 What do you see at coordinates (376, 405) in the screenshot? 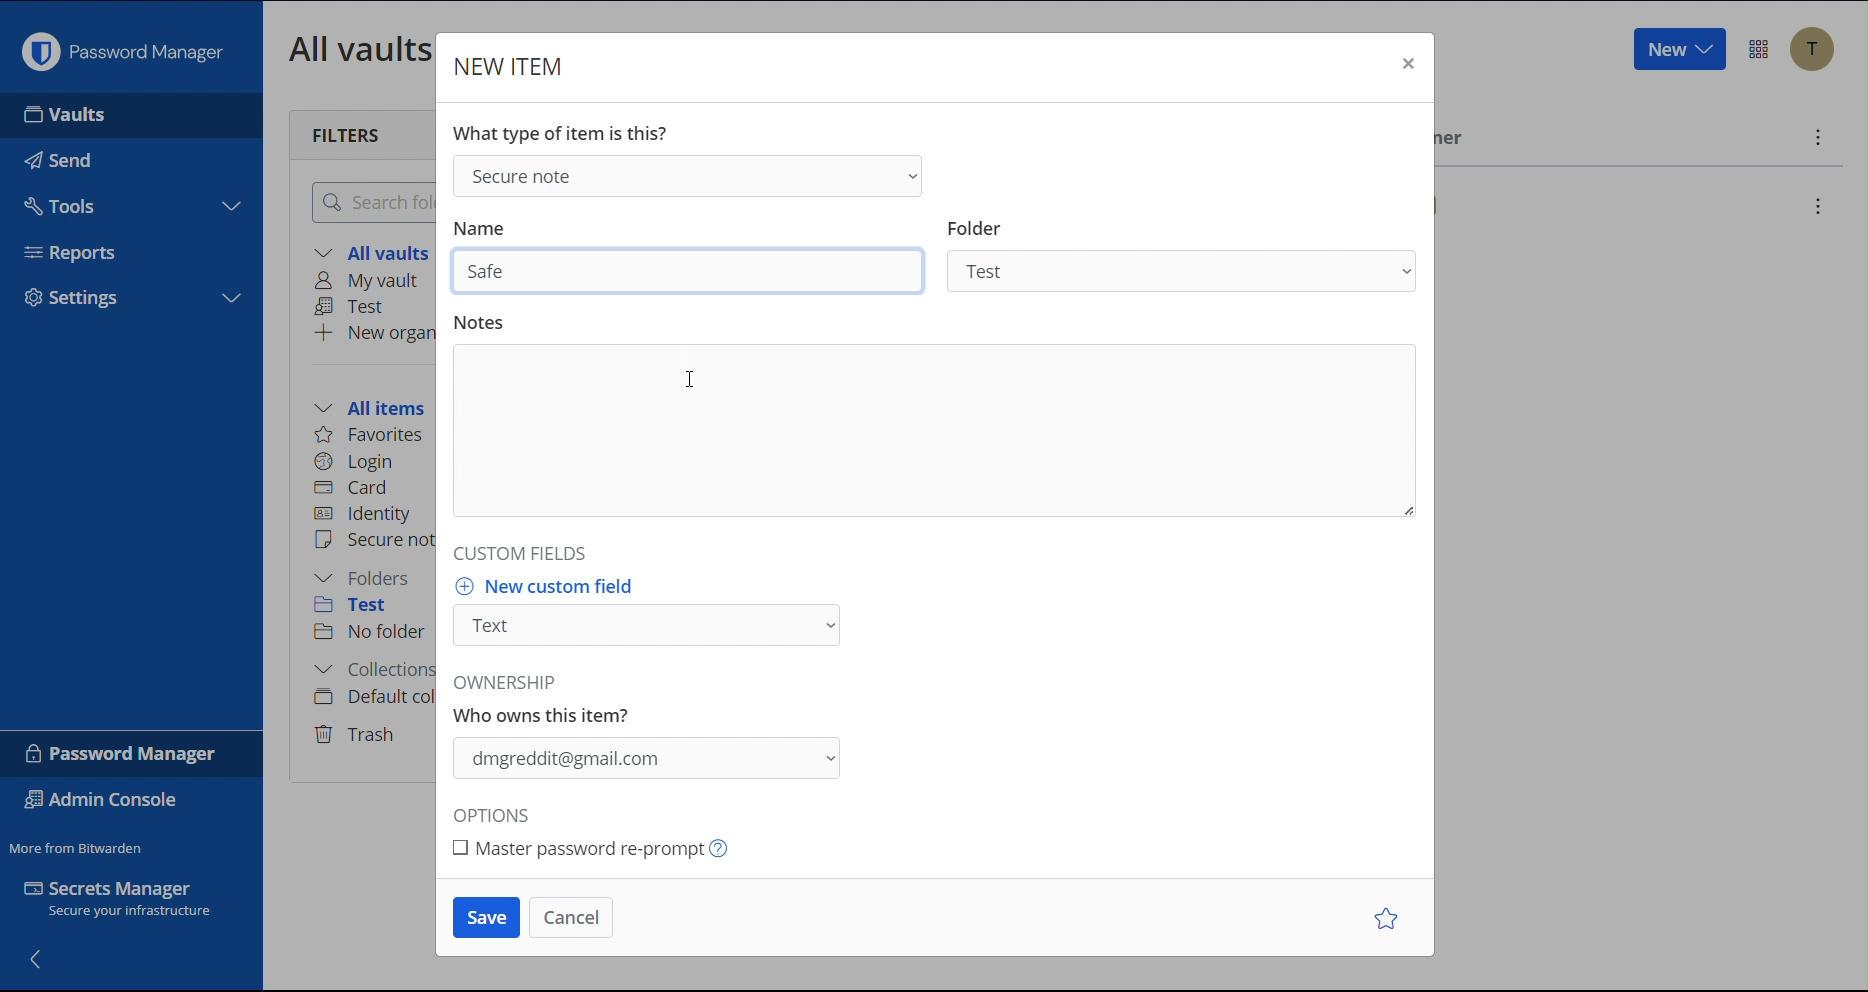
I see `All items` at bounding box center [376, 405].